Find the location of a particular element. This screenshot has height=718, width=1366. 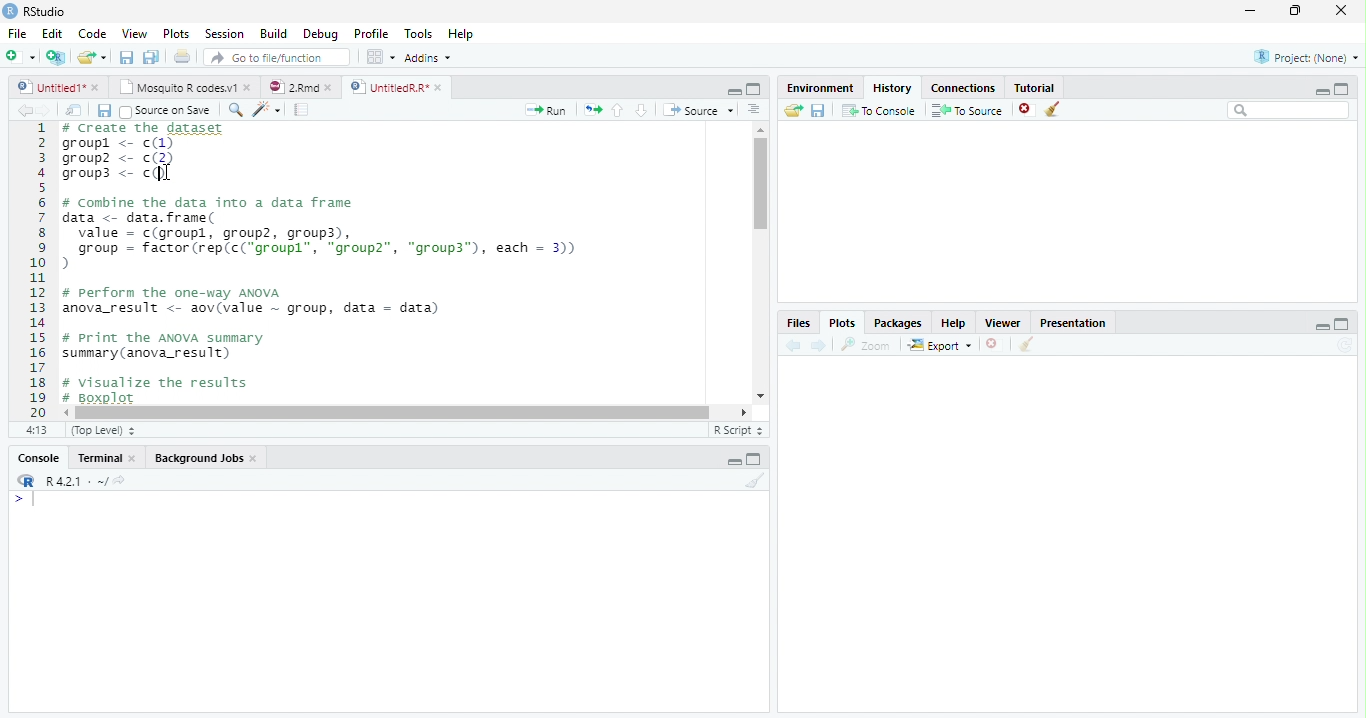

To Console is located at coordinates (879, 110).